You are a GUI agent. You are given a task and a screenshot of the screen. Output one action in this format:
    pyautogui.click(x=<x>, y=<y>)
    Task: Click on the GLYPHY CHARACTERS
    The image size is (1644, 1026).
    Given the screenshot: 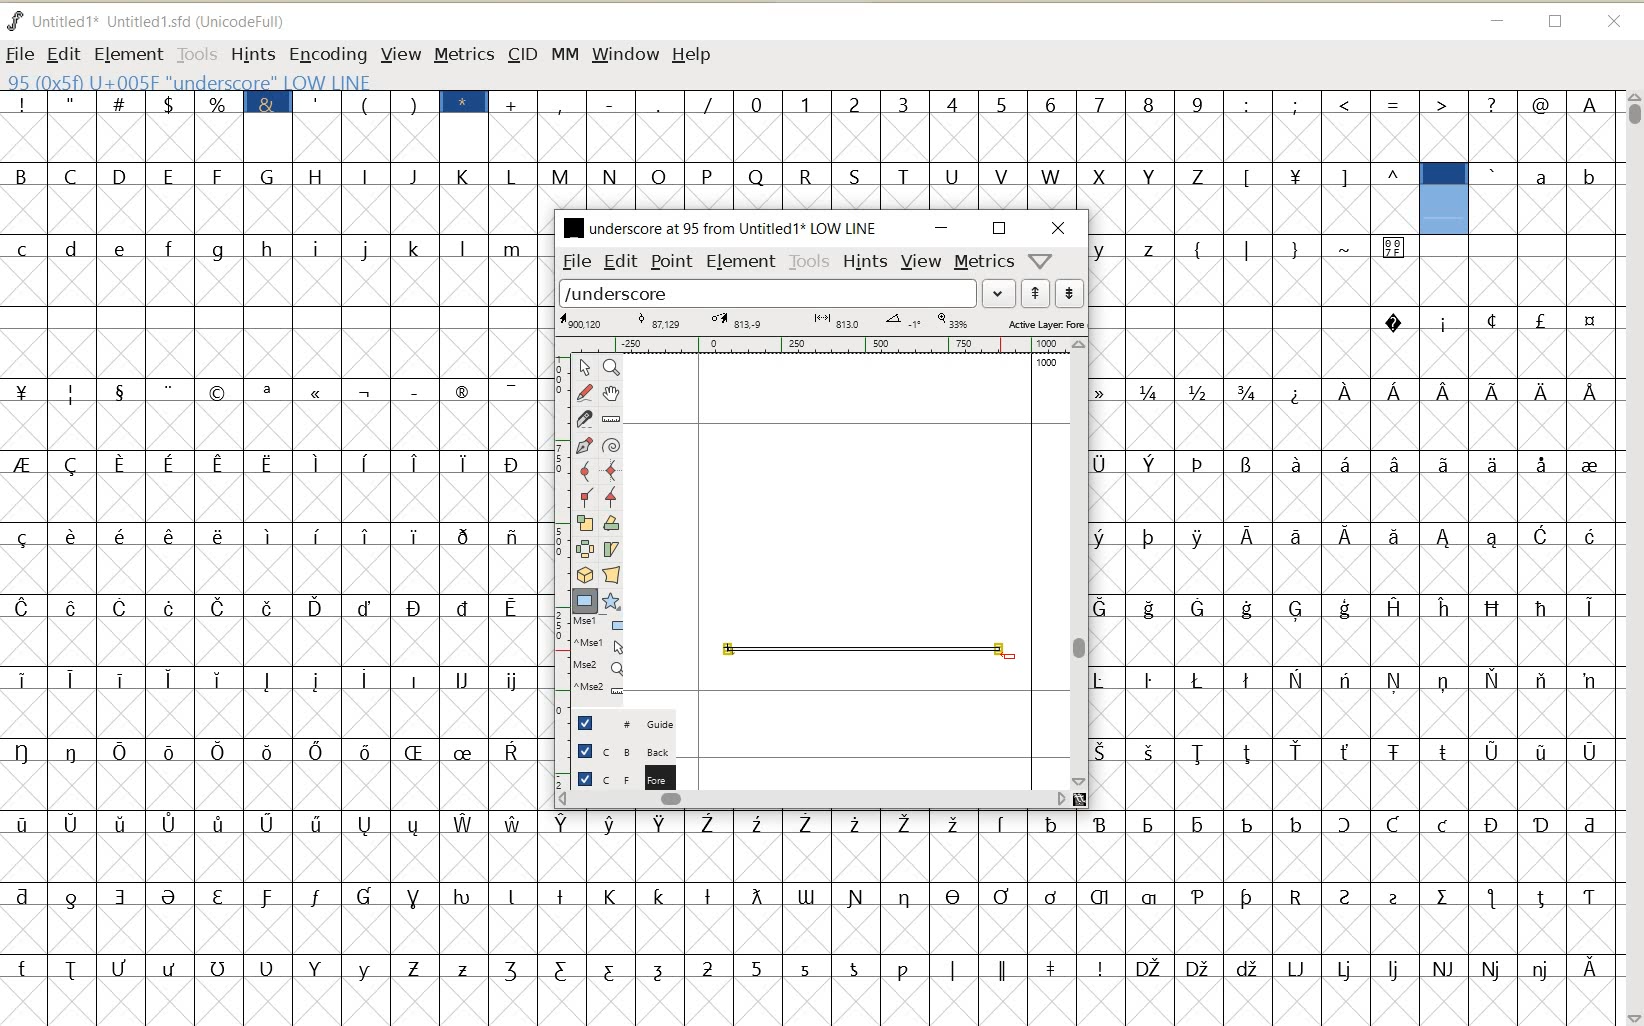 What is the action you would take?
    pyautogui.click(x=814, y=178)
    